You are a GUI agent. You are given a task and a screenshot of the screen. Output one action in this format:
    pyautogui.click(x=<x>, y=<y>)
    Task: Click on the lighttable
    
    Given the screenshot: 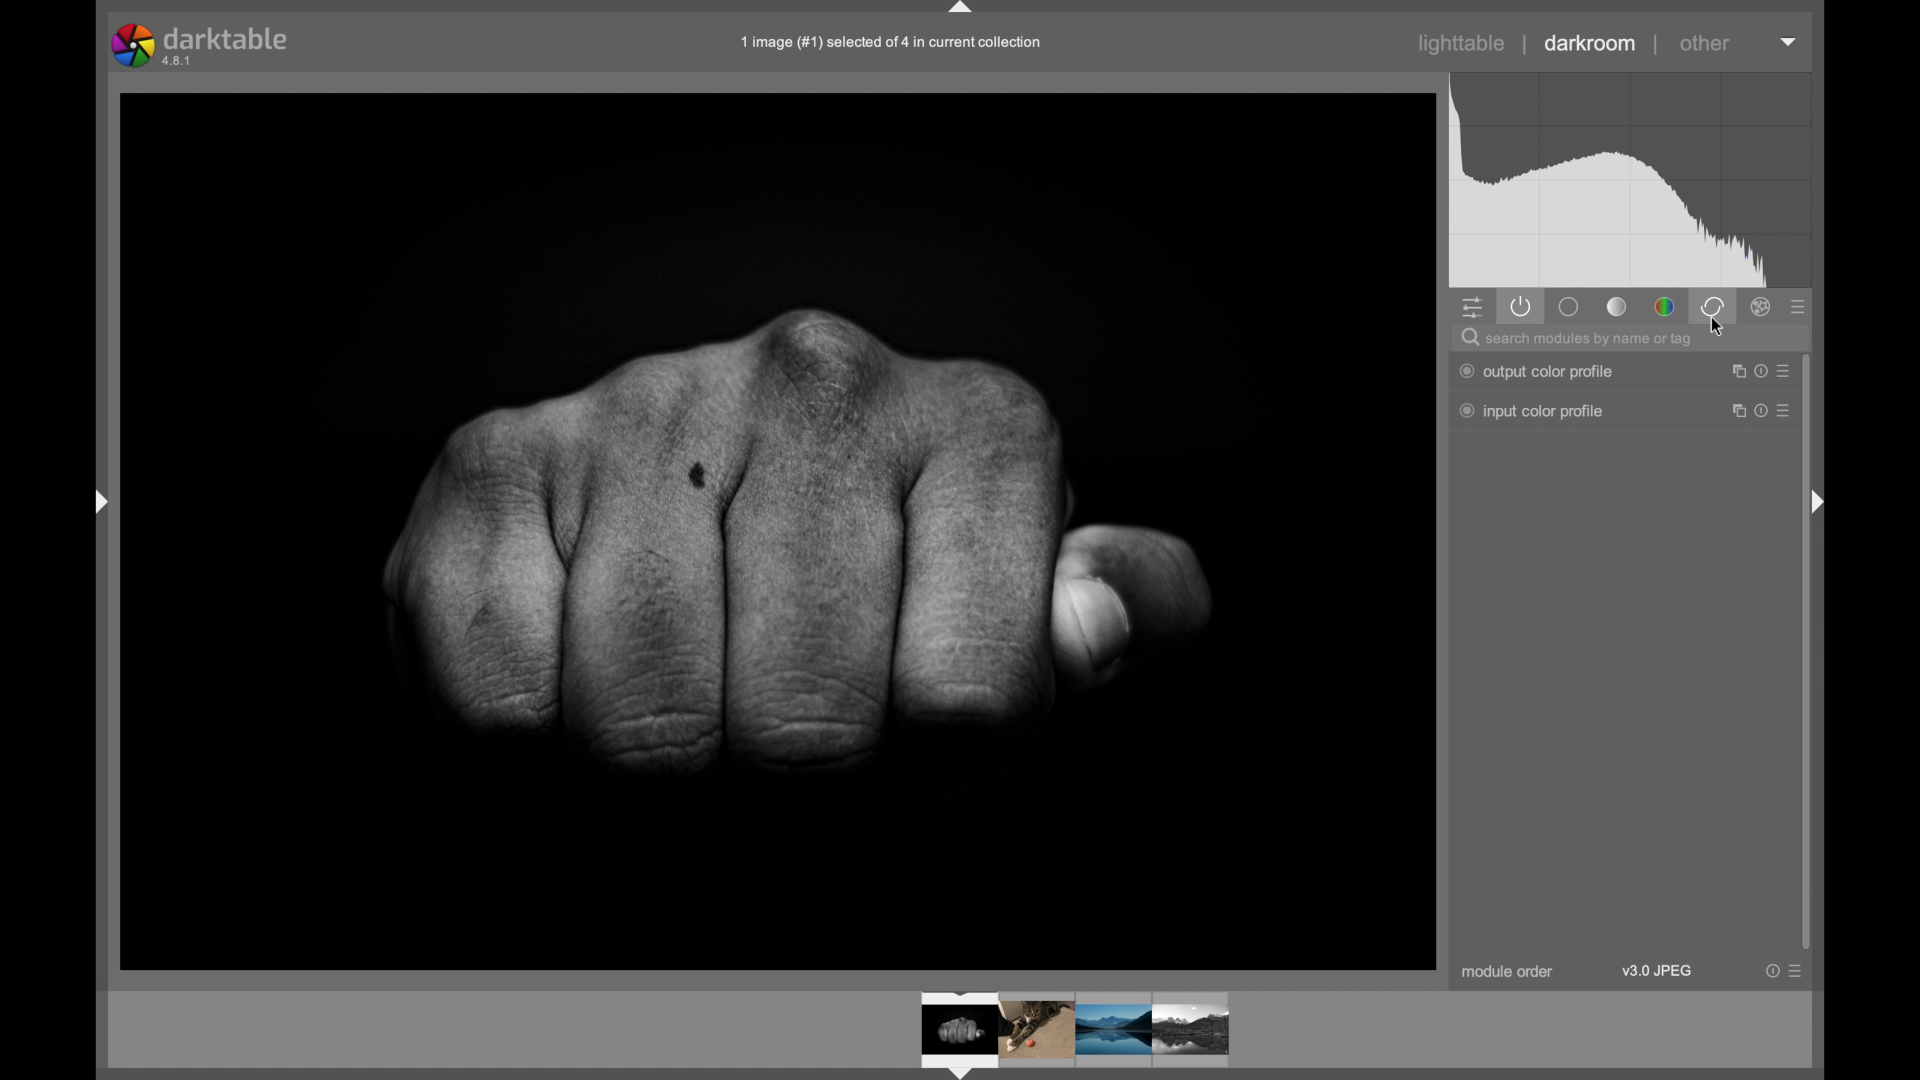 What is the action you would take?
    pyautogui.click(x=1462, y=44)
    